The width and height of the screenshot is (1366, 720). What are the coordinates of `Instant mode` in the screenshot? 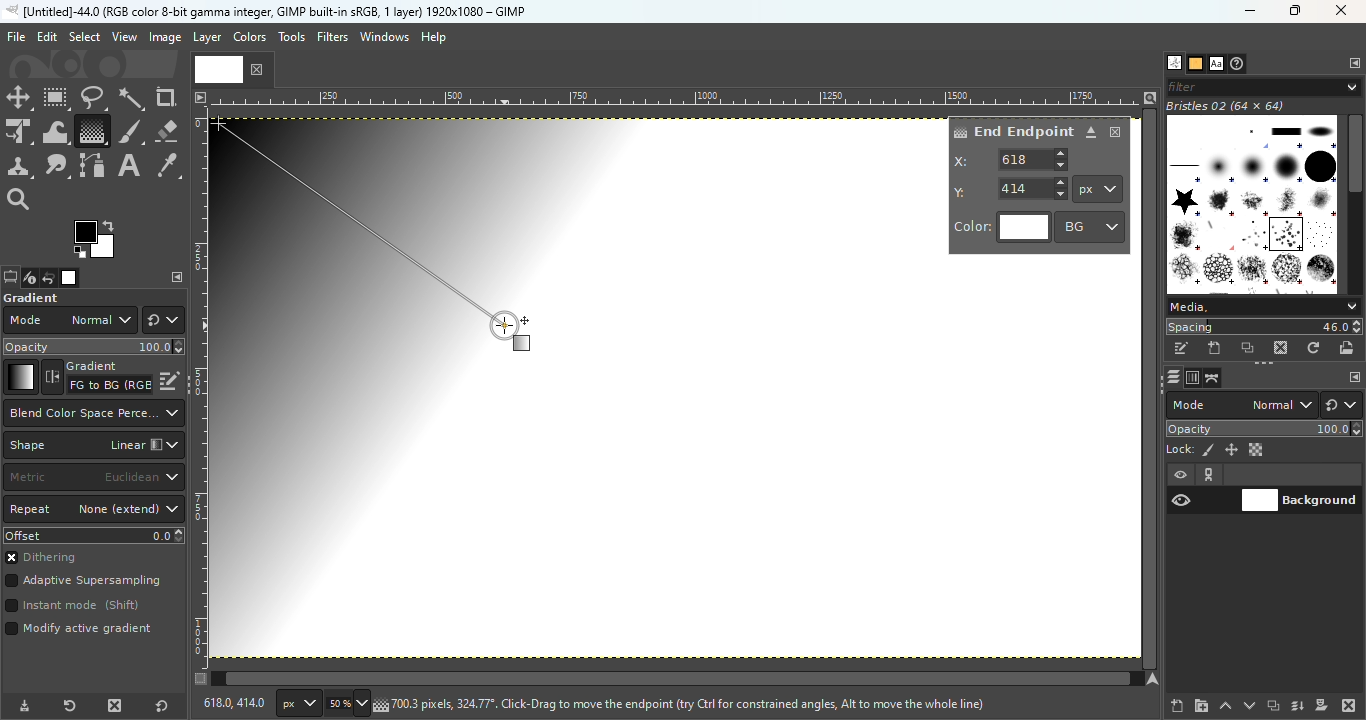 It's located at (71, 607).